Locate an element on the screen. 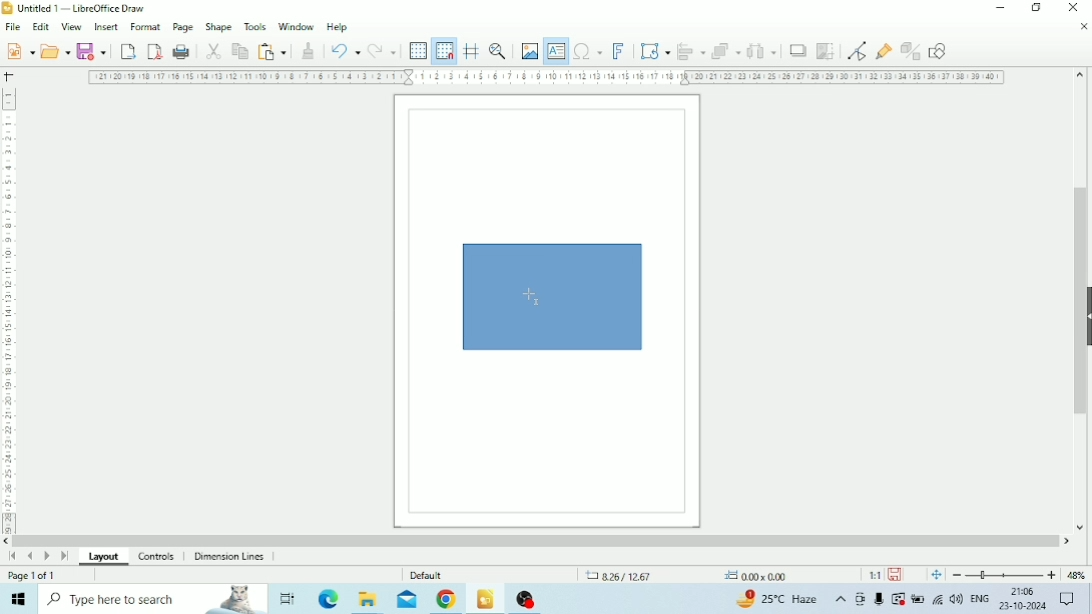  Print is located at coordinates (182, 52).